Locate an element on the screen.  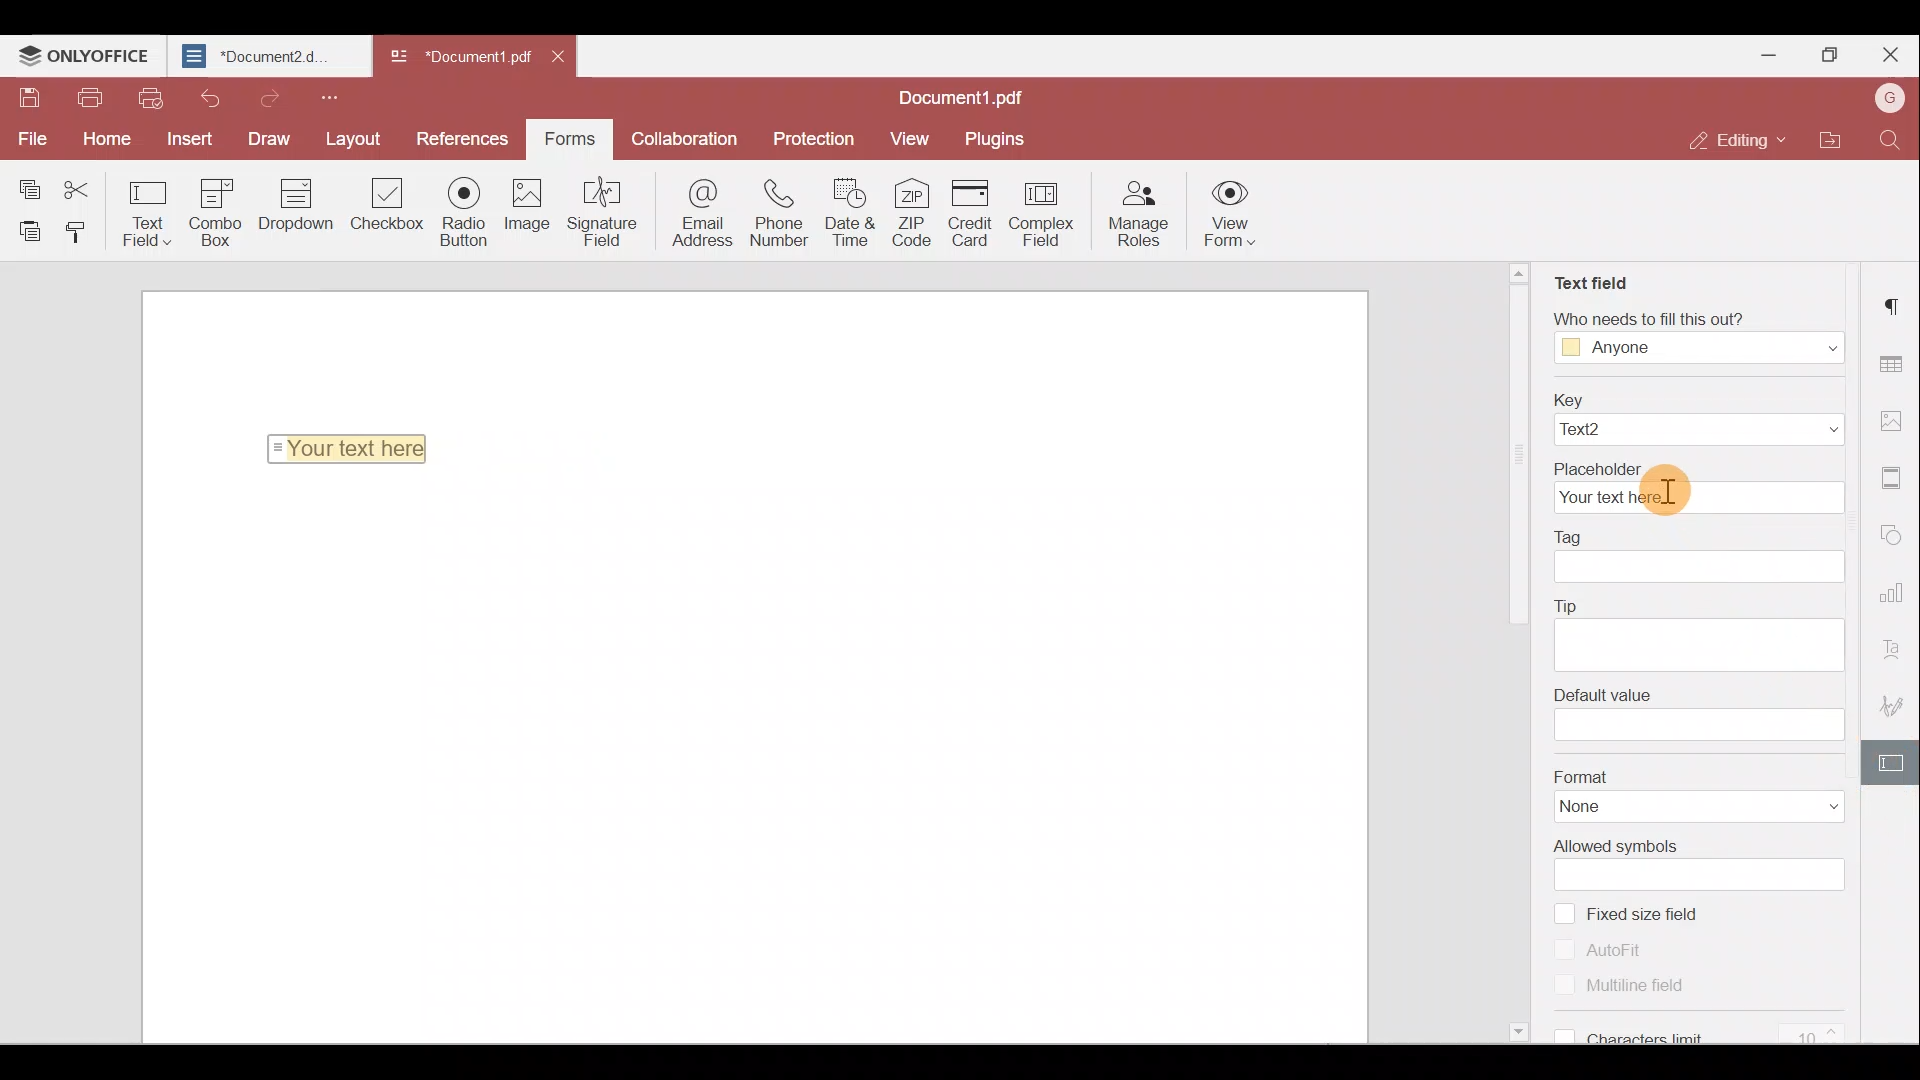
Redo is located at coordinates (269, 98).